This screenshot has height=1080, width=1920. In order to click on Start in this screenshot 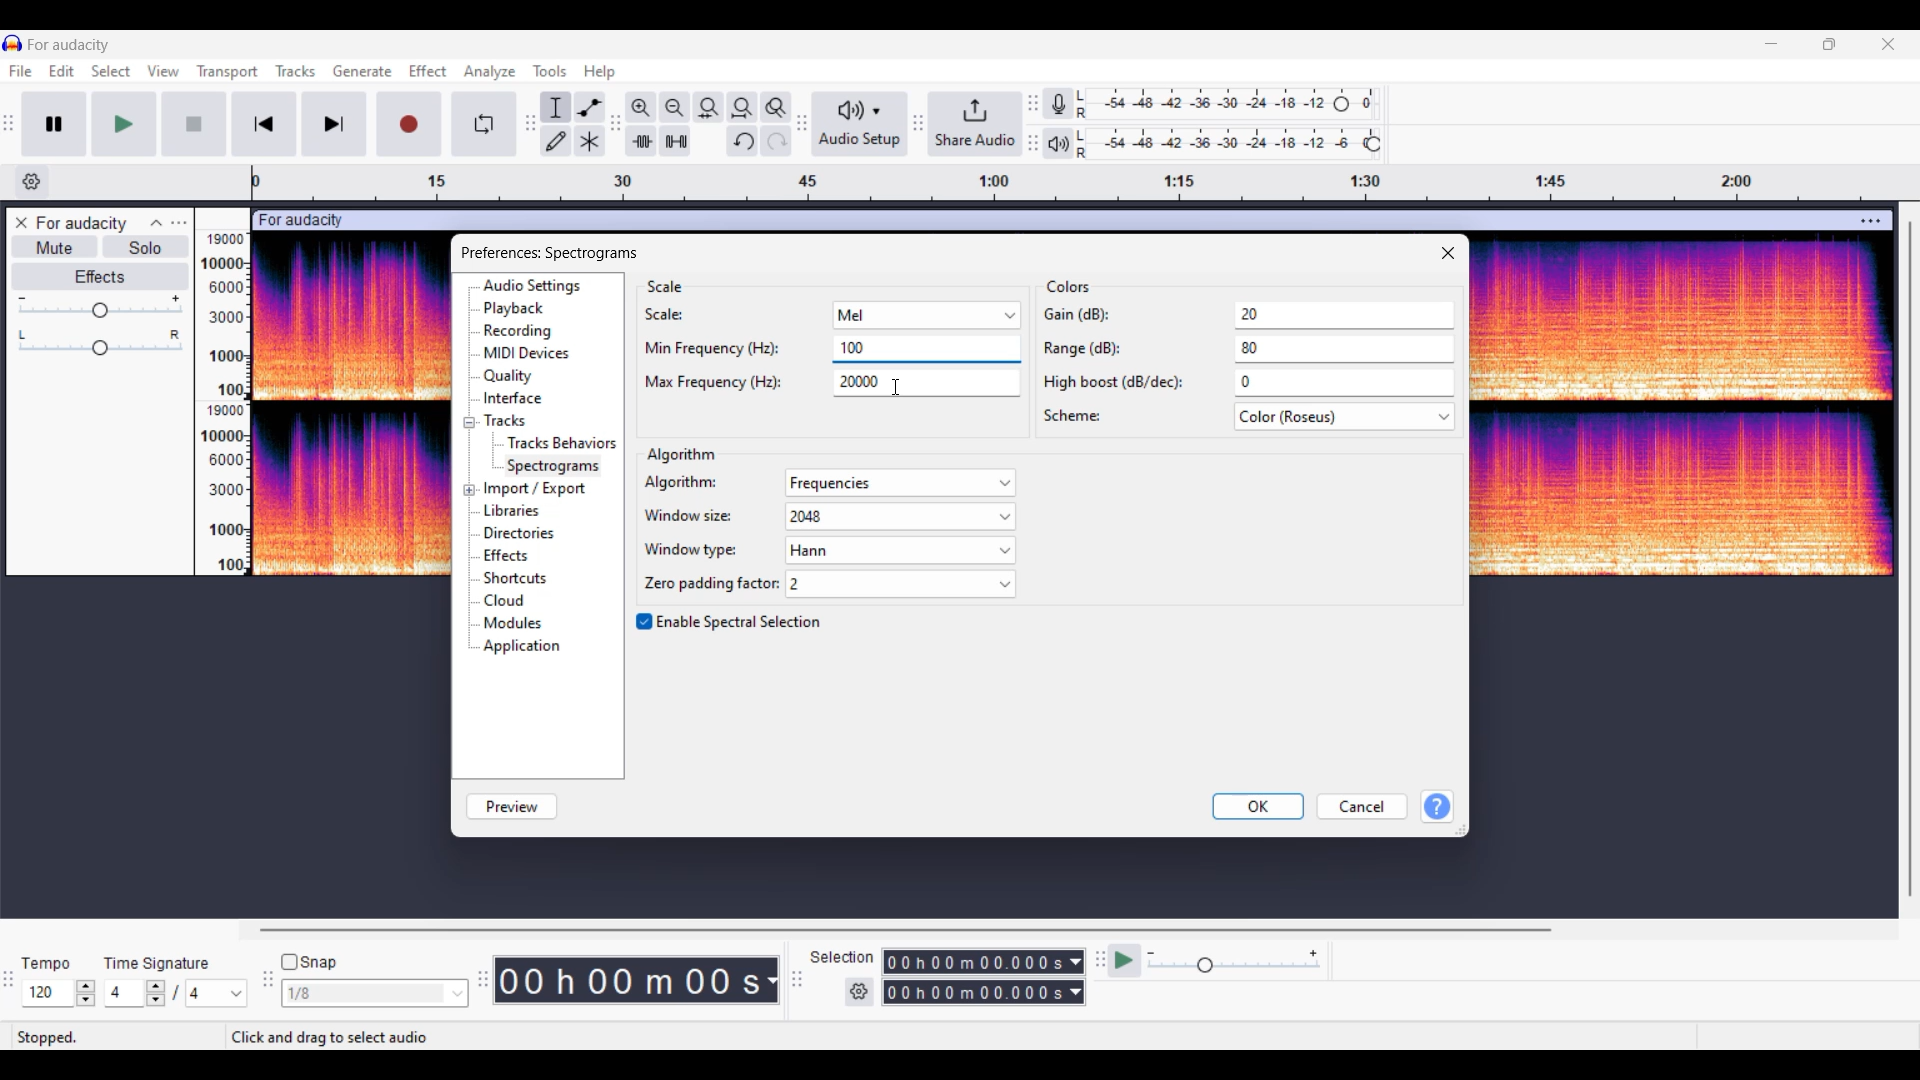, I will do `click(195, 124)`.